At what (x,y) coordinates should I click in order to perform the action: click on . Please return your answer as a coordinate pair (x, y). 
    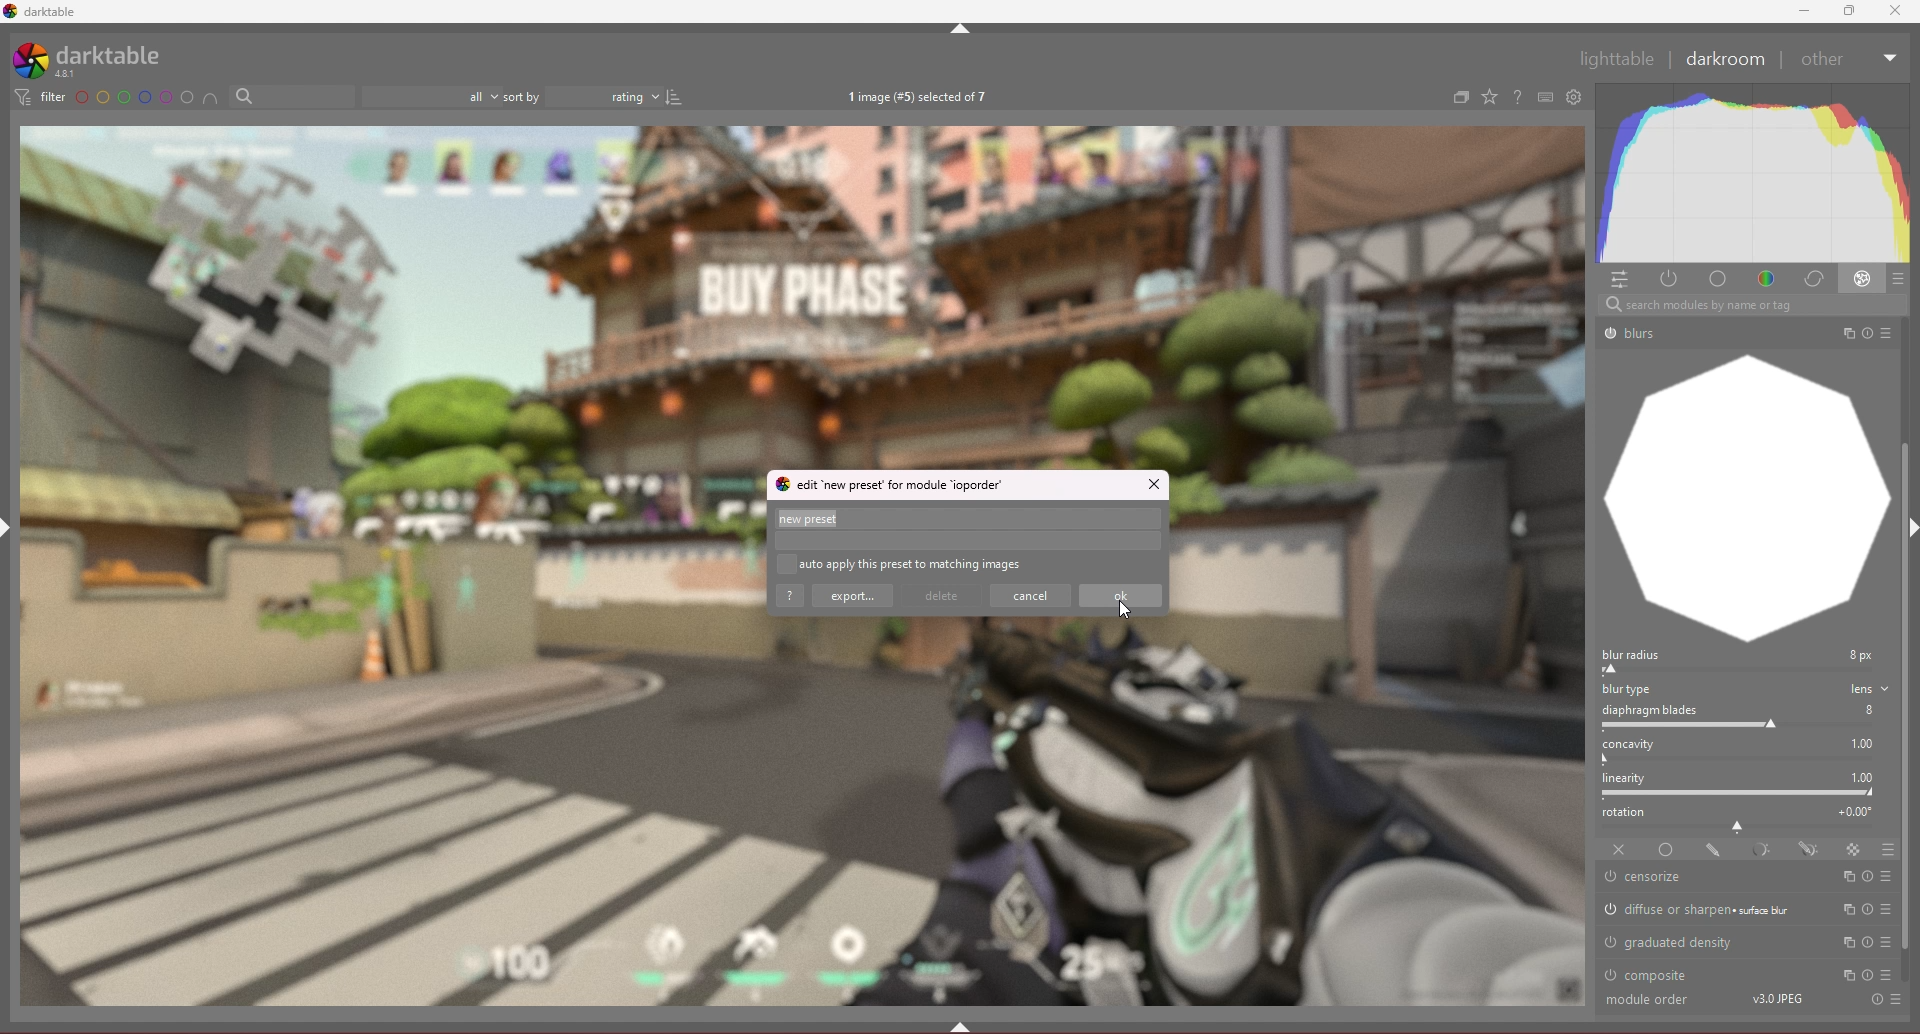
    Looking at the image, I should click on (1751, 305).